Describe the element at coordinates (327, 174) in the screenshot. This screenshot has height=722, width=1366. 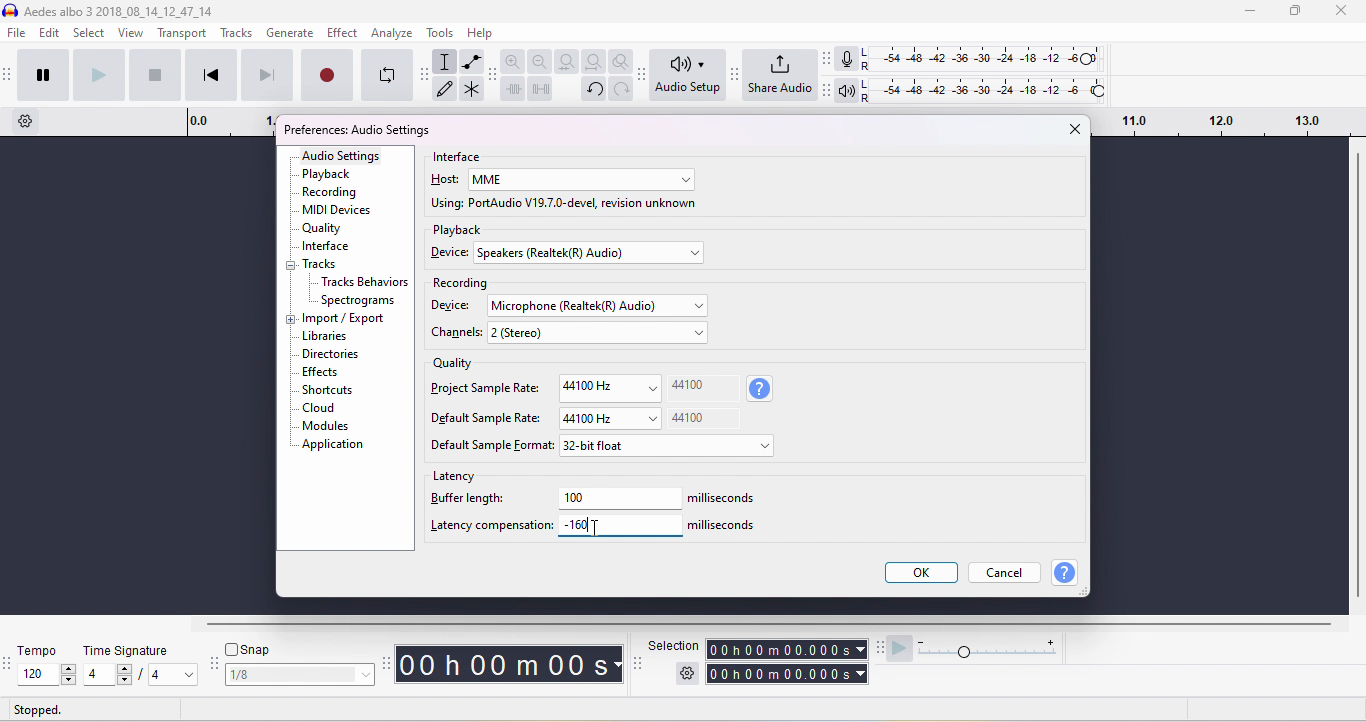
I see `playback` at that location.